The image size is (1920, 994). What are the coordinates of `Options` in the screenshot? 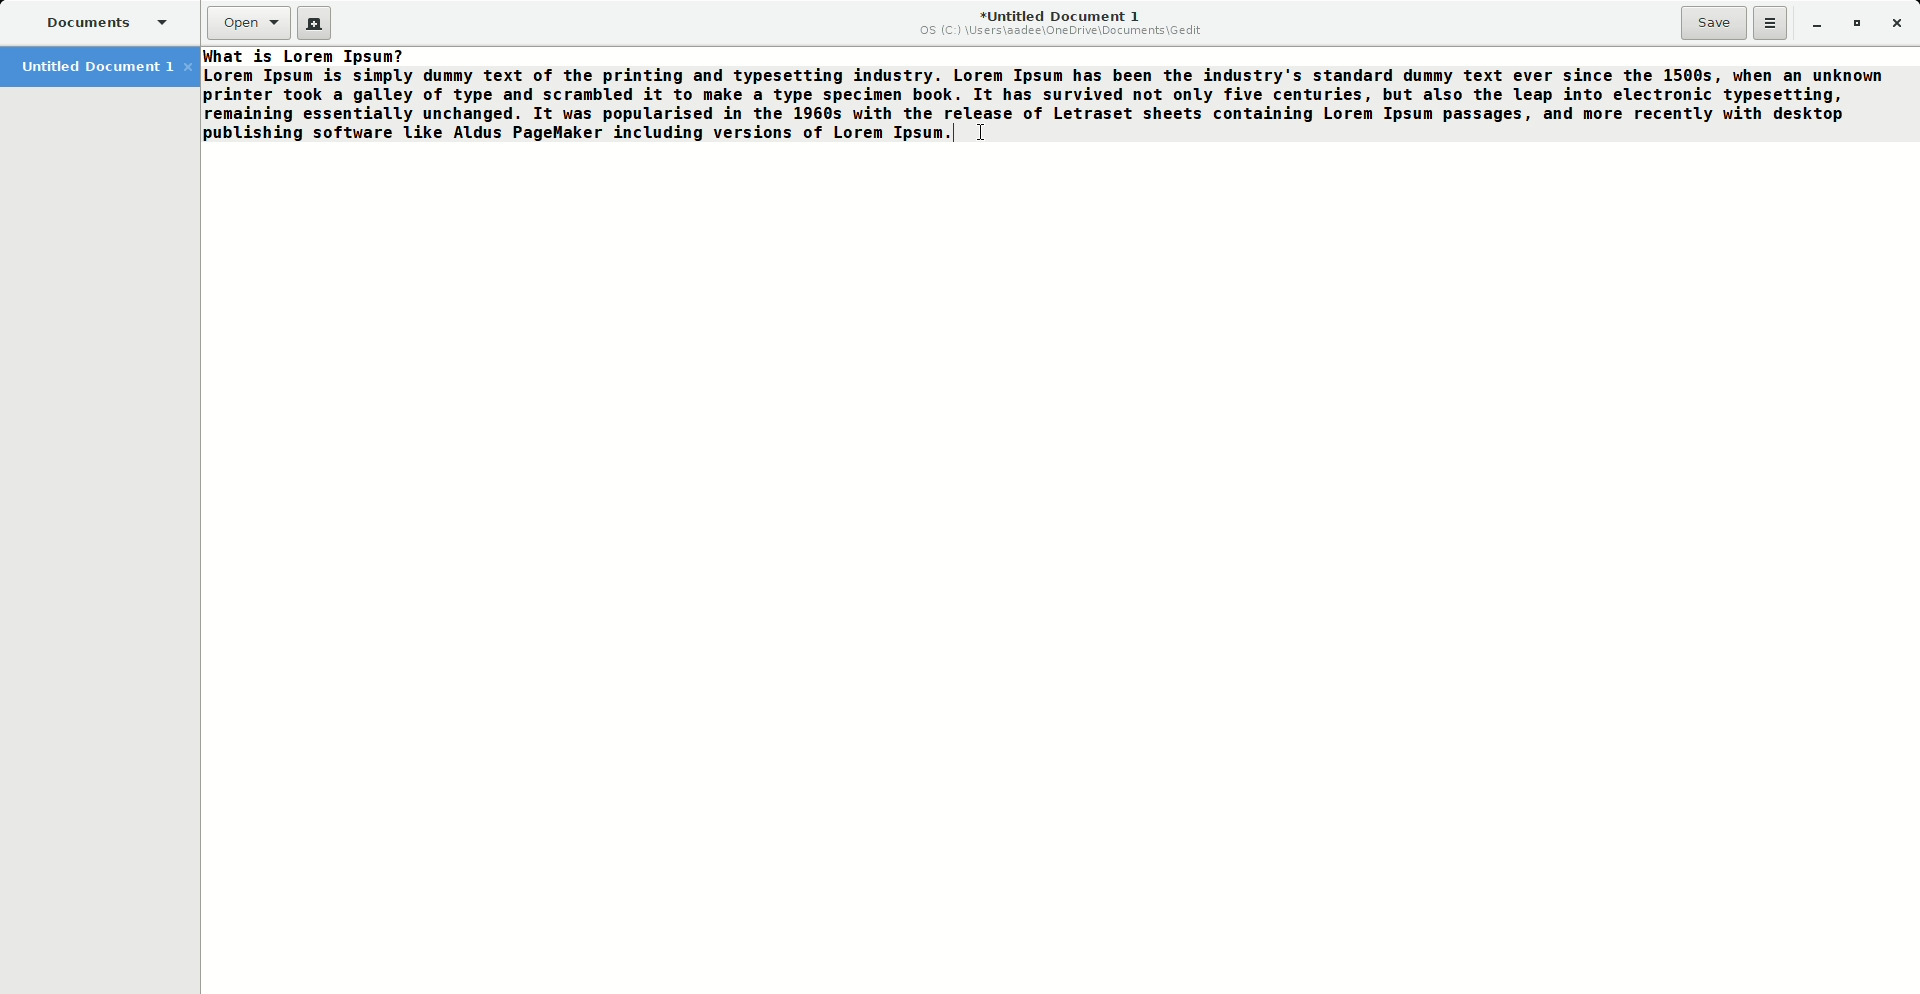 It's located at (1771, 22).